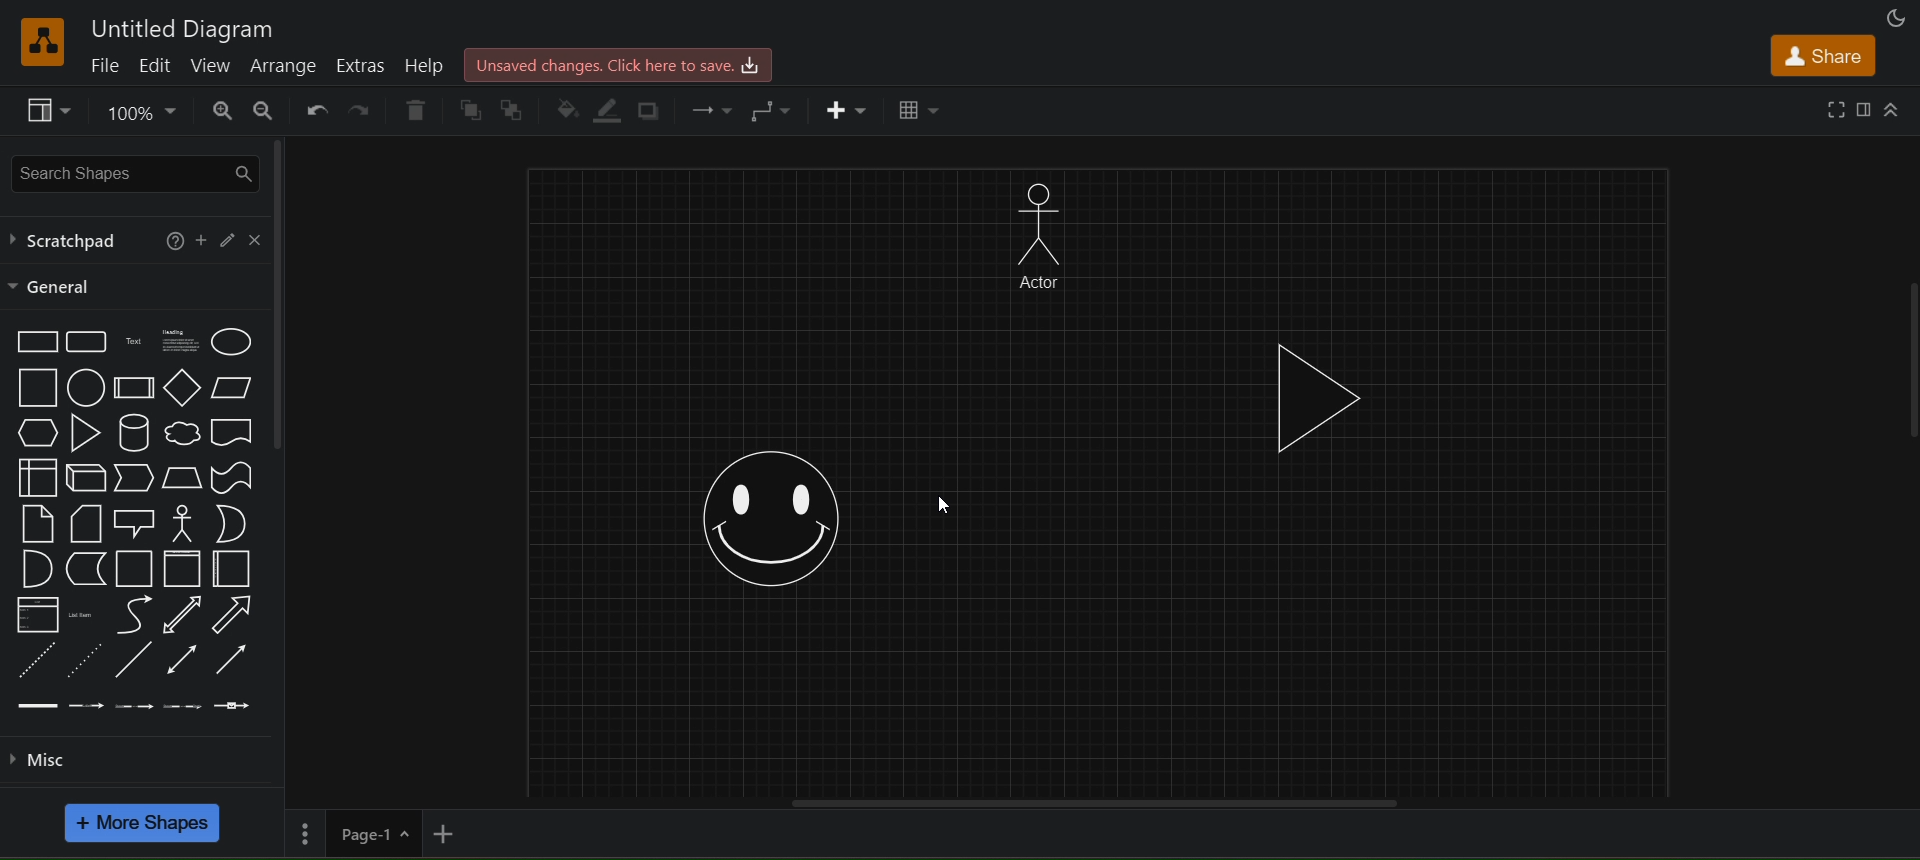 The width and height of the screenshot is (1920, 860). What do you see at coordinates (181, 477) in the screenshot?
I see `trapezoid` at bounding box center [181, 477].